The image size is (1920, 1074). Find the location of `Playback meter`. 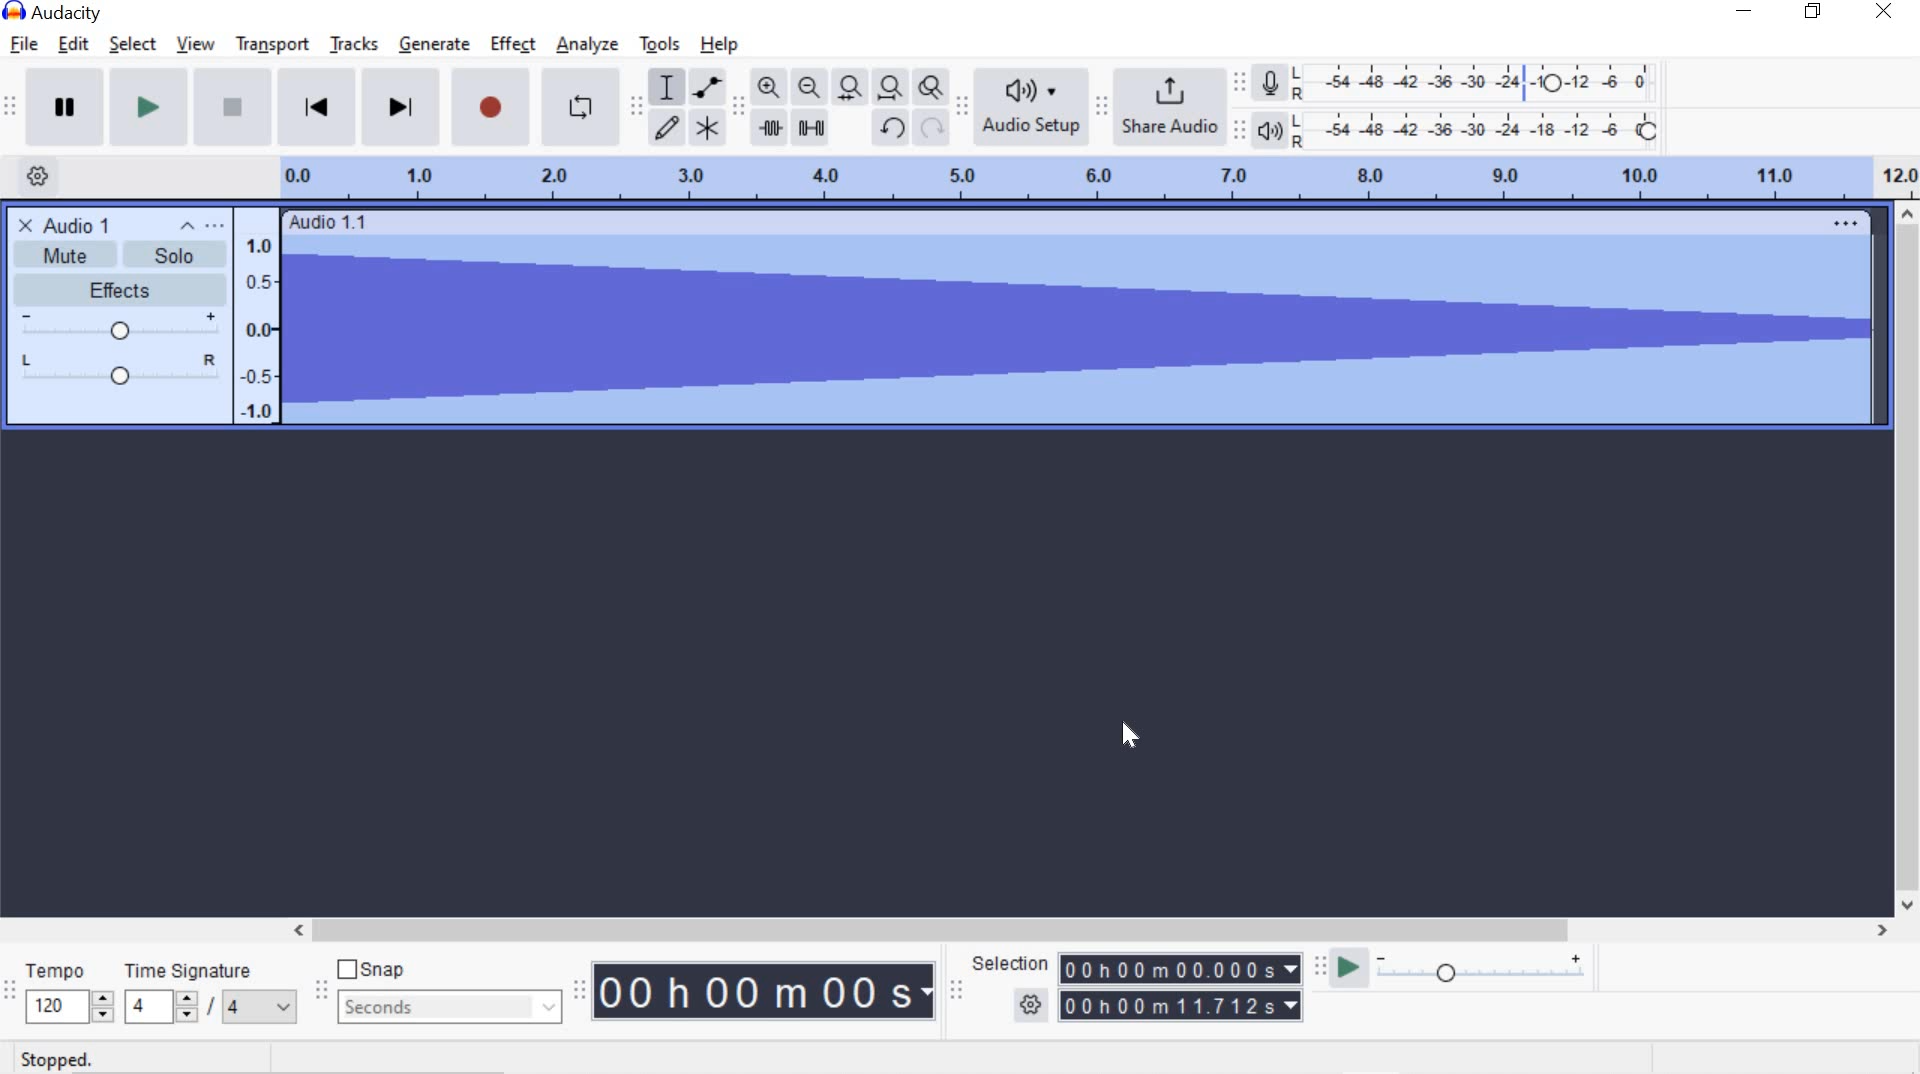

Playback meter is located at coordinates (1268, 131).